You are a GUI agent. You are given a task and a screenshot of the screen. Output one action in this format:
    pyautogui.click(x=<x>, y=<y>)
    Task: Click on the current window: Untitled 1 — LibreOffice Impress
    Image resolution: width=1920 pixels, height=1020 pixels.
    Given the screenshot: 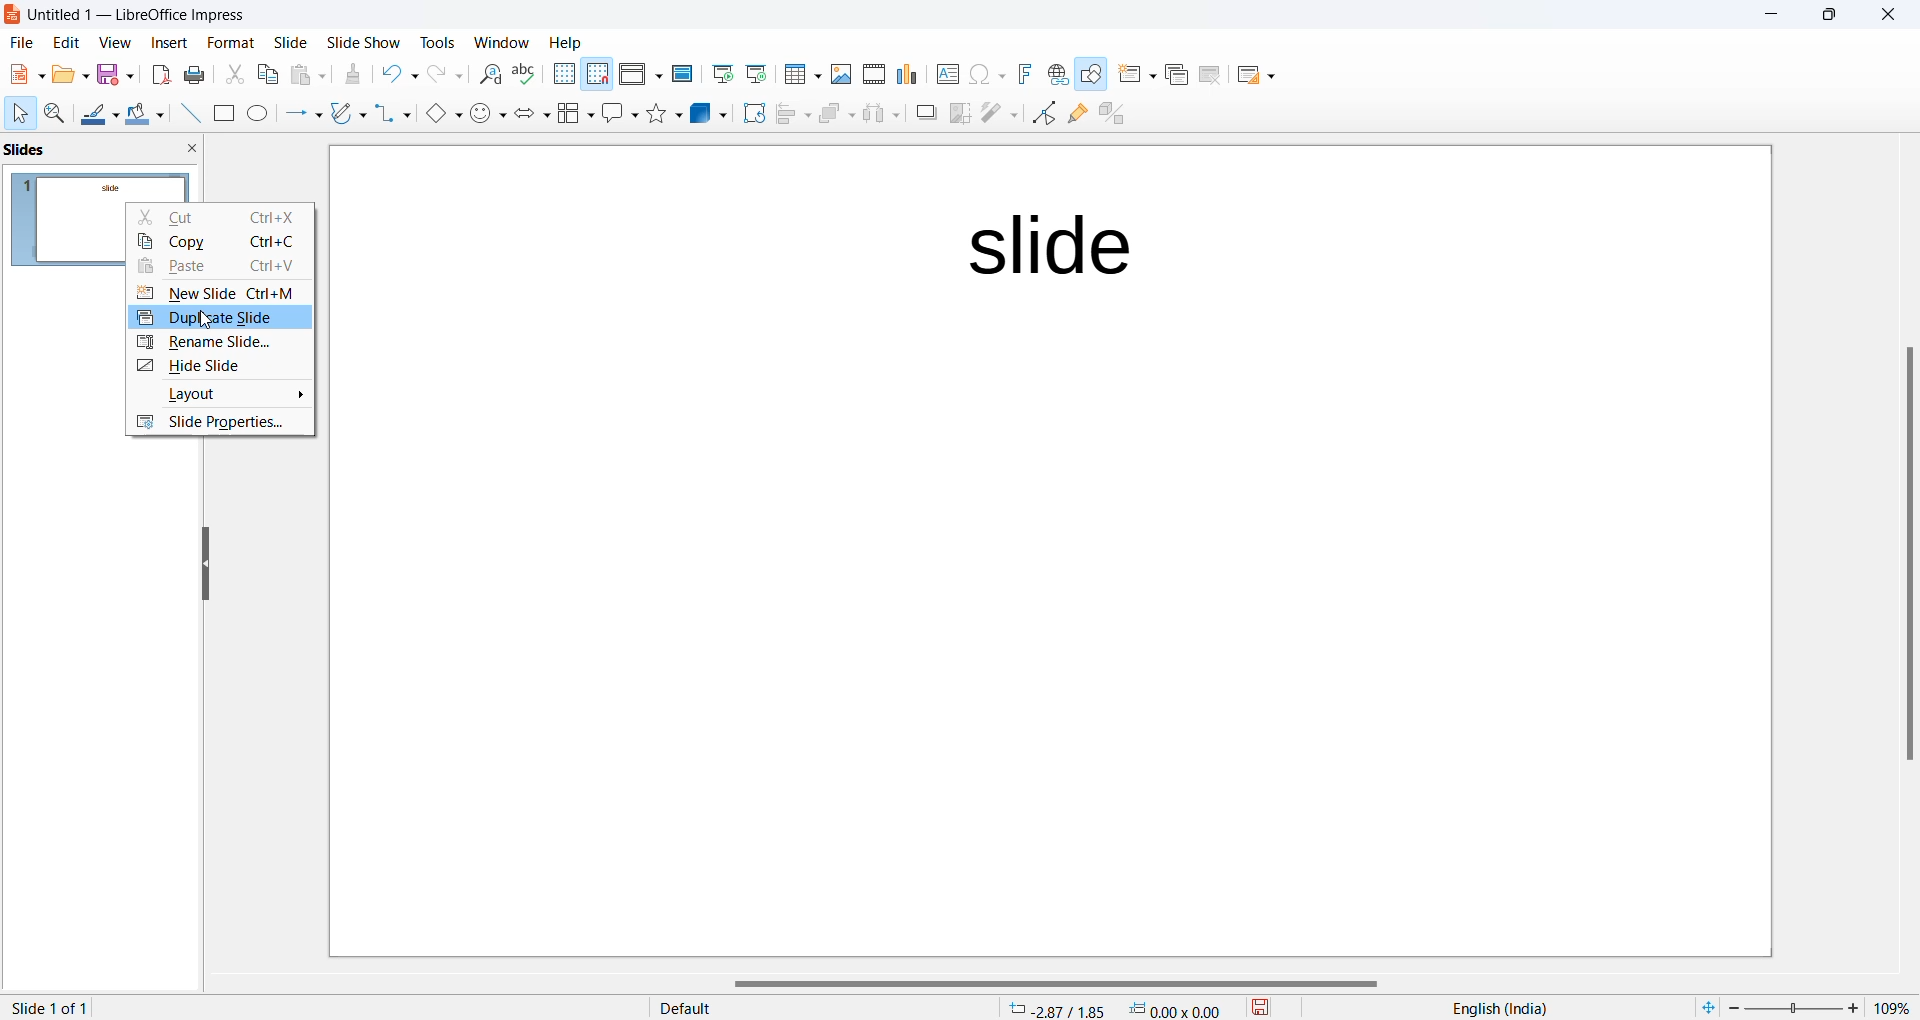 What is the action you would take?
    pyautogui.click(x=133, y=16)
    